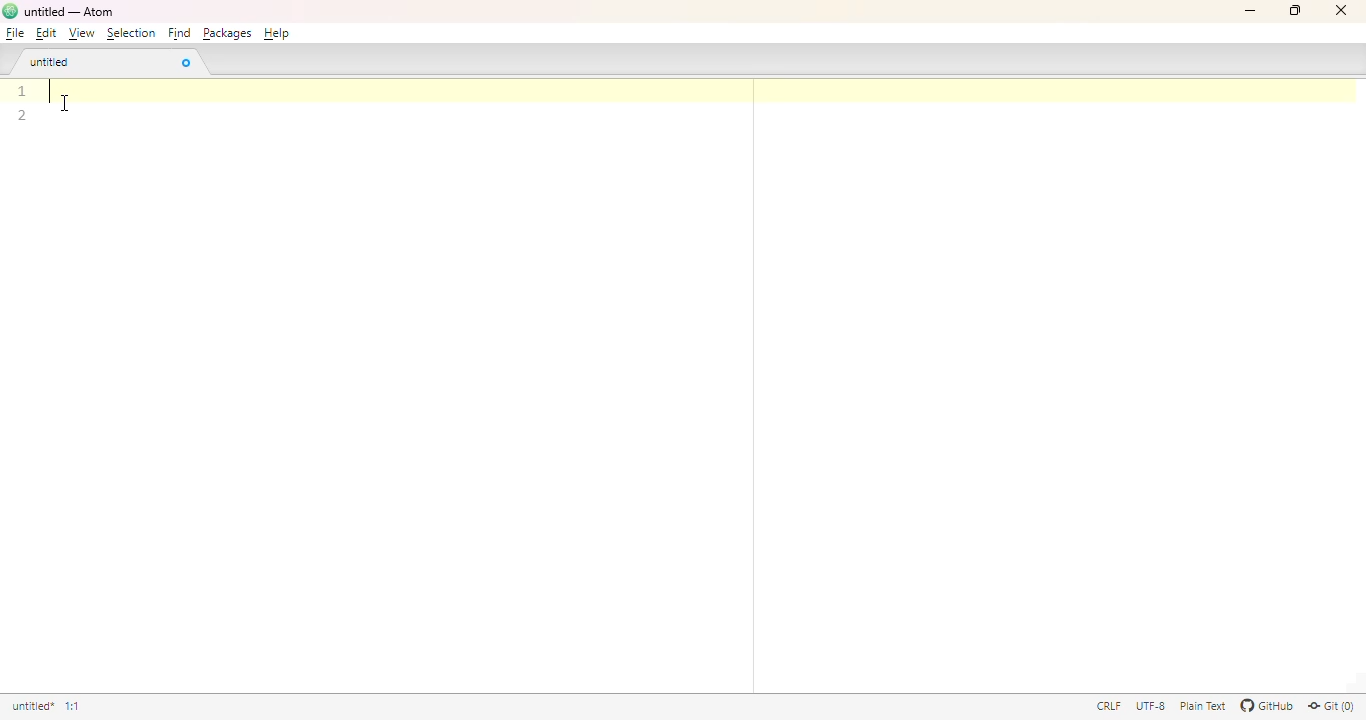 Image resolution: width=1366 pixels, height=720 pixels. I want to click on logo, so click(9, 10).